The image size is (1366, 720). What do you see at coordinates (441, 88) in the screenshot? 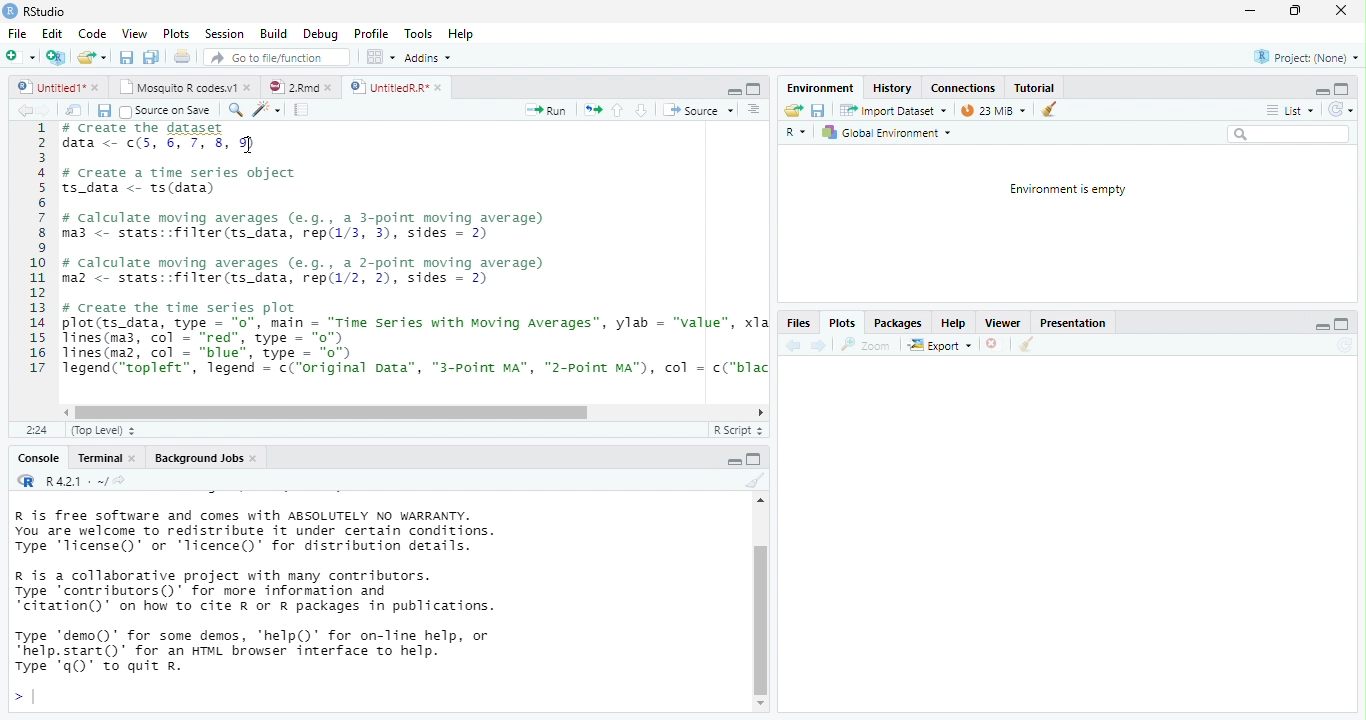
I see `close` at bounding box center [441, 88].